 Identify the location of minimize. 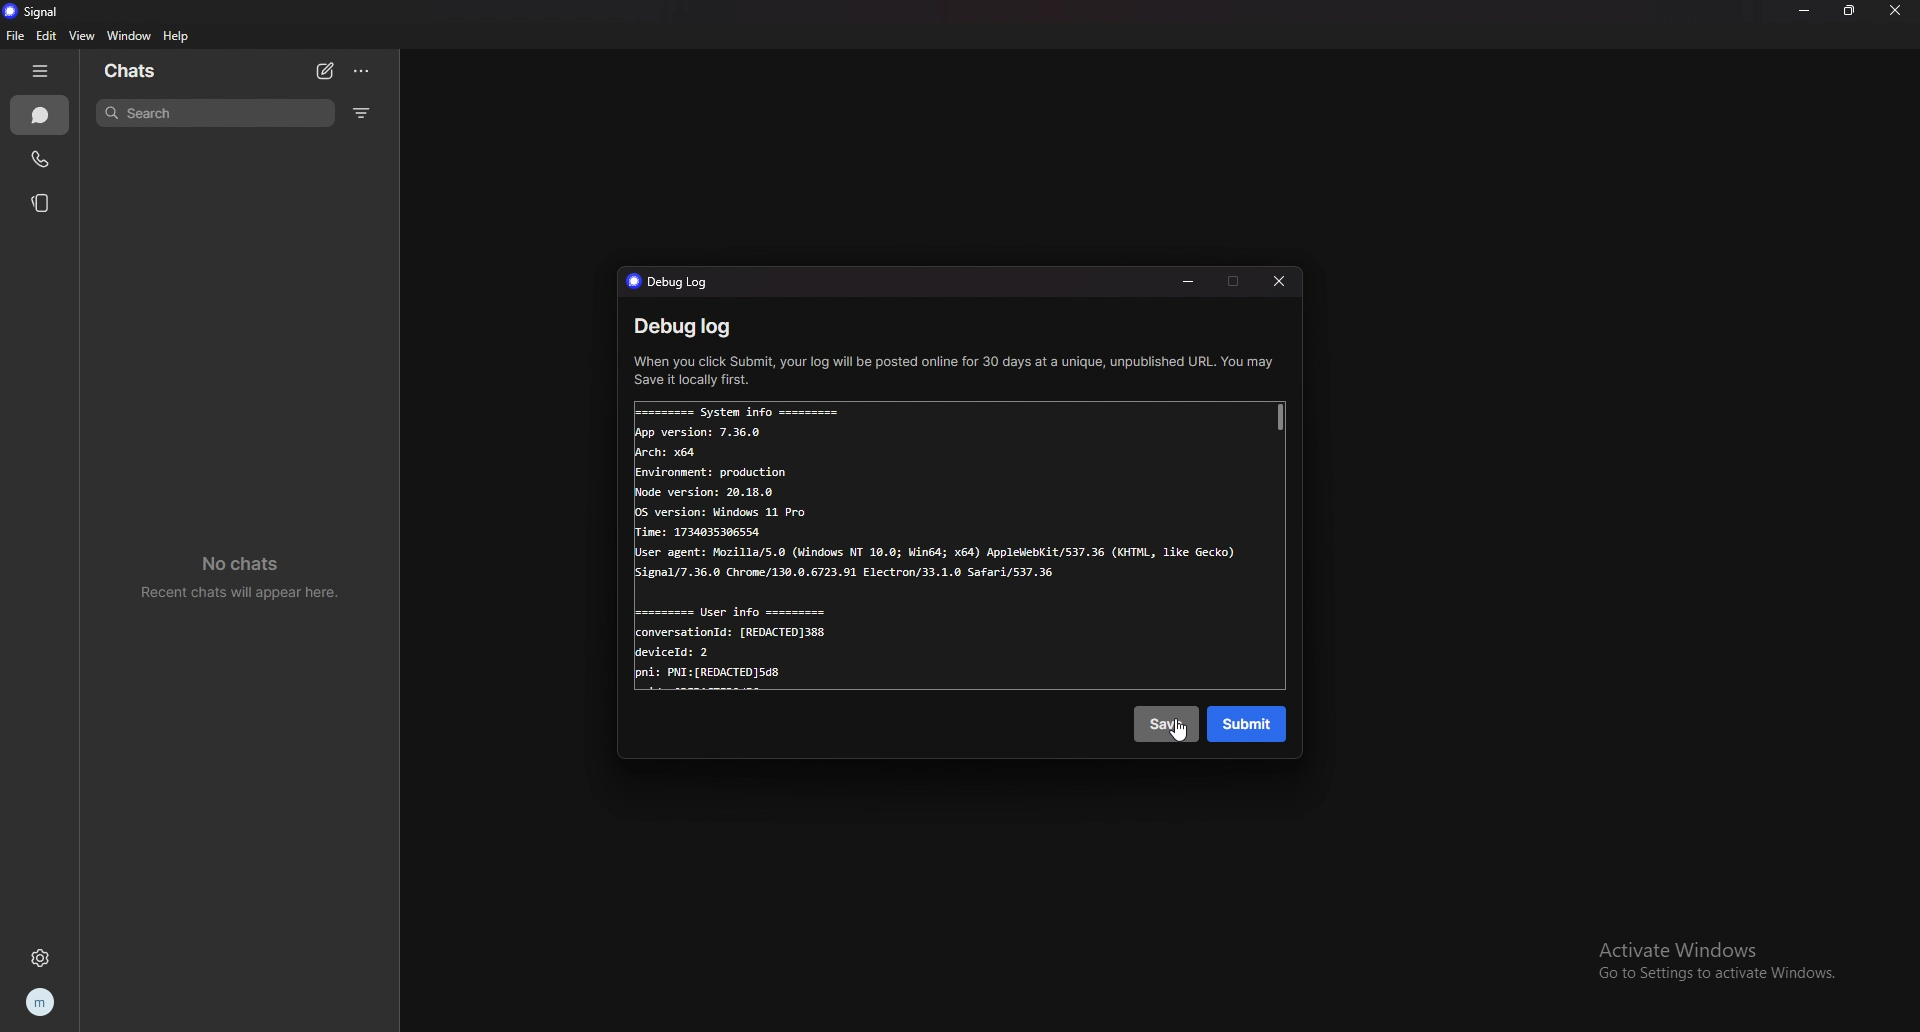
(1806, 10).